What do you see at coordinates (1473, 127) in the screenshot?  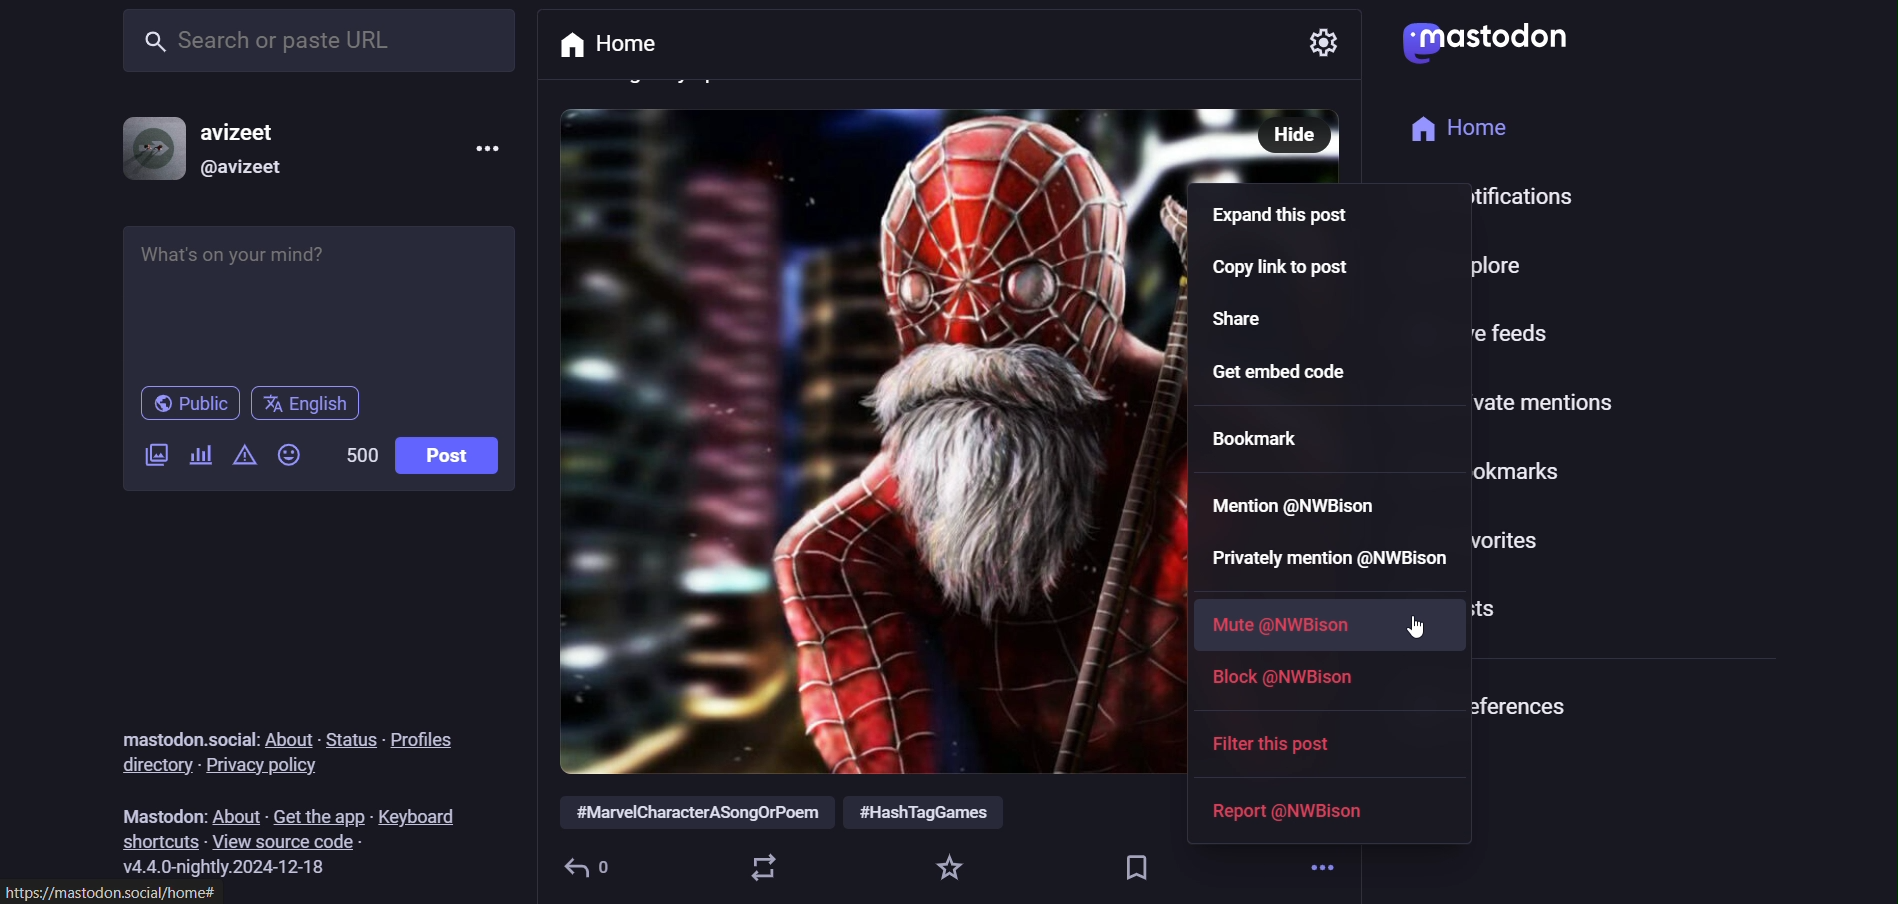 I see `home` at bounding box center [1473, 127].